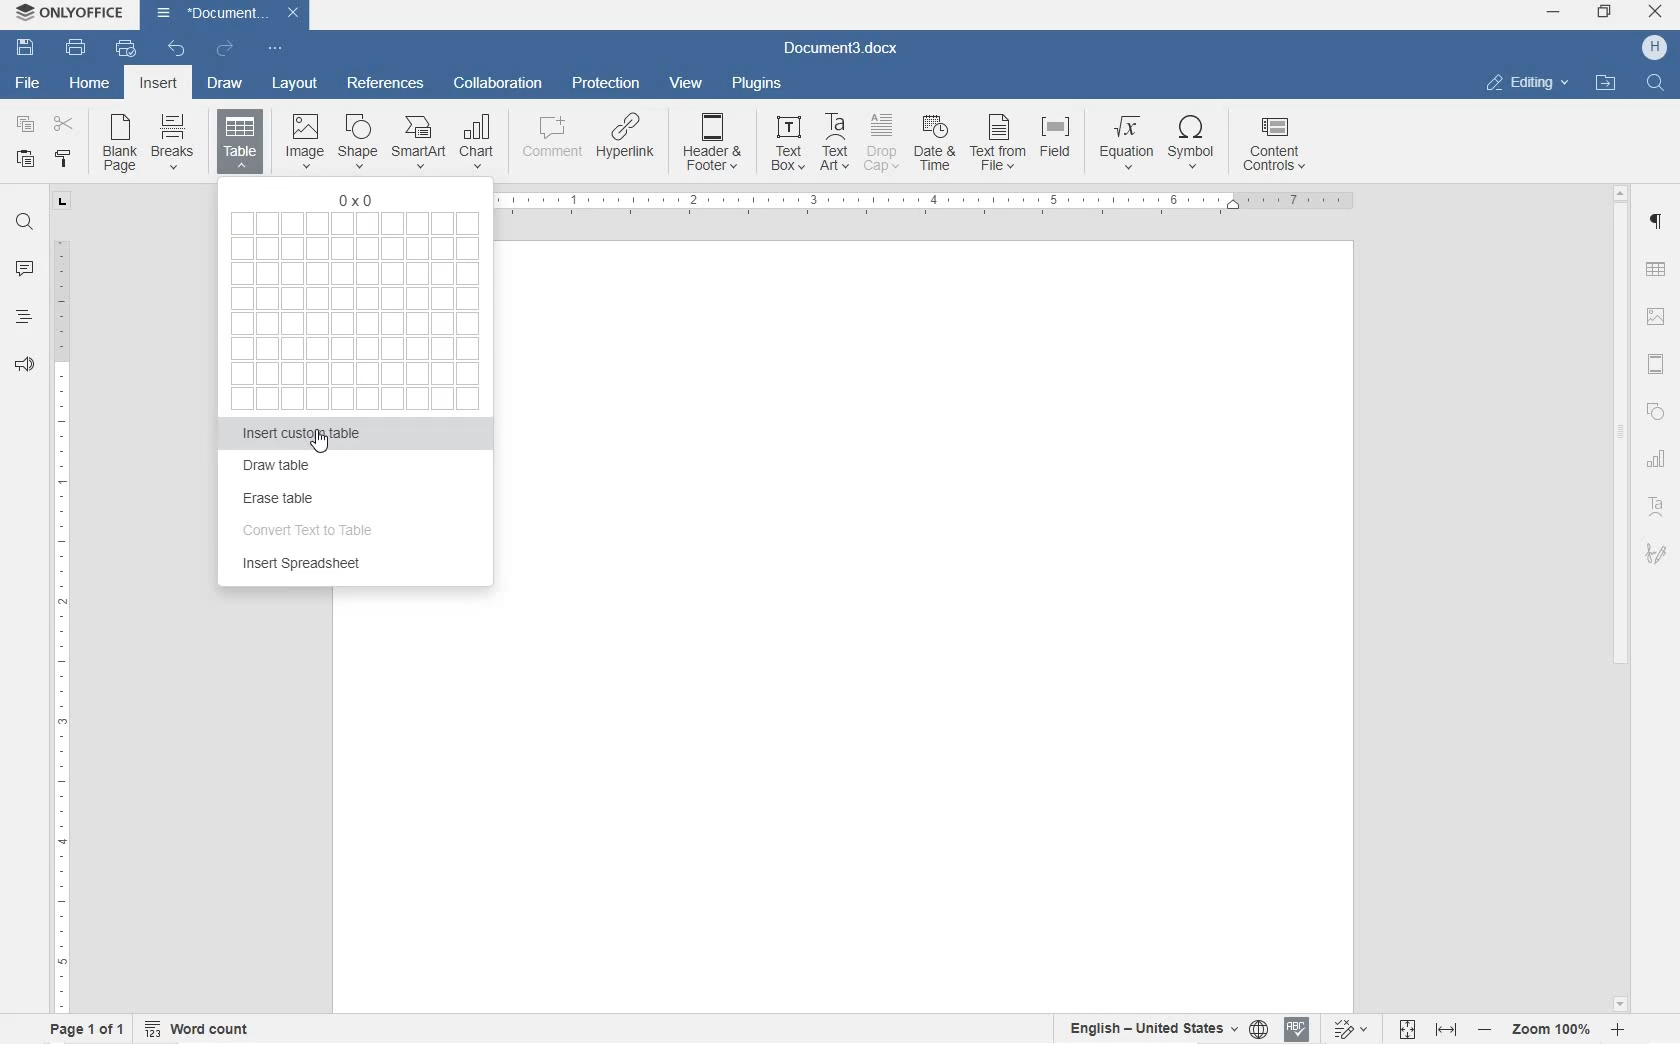 This screenshot has height=1044, width=1680. What do you see at coordinates (177, 50) in the screenshot?
I see `UNDO` at bounding box center [177, 50].